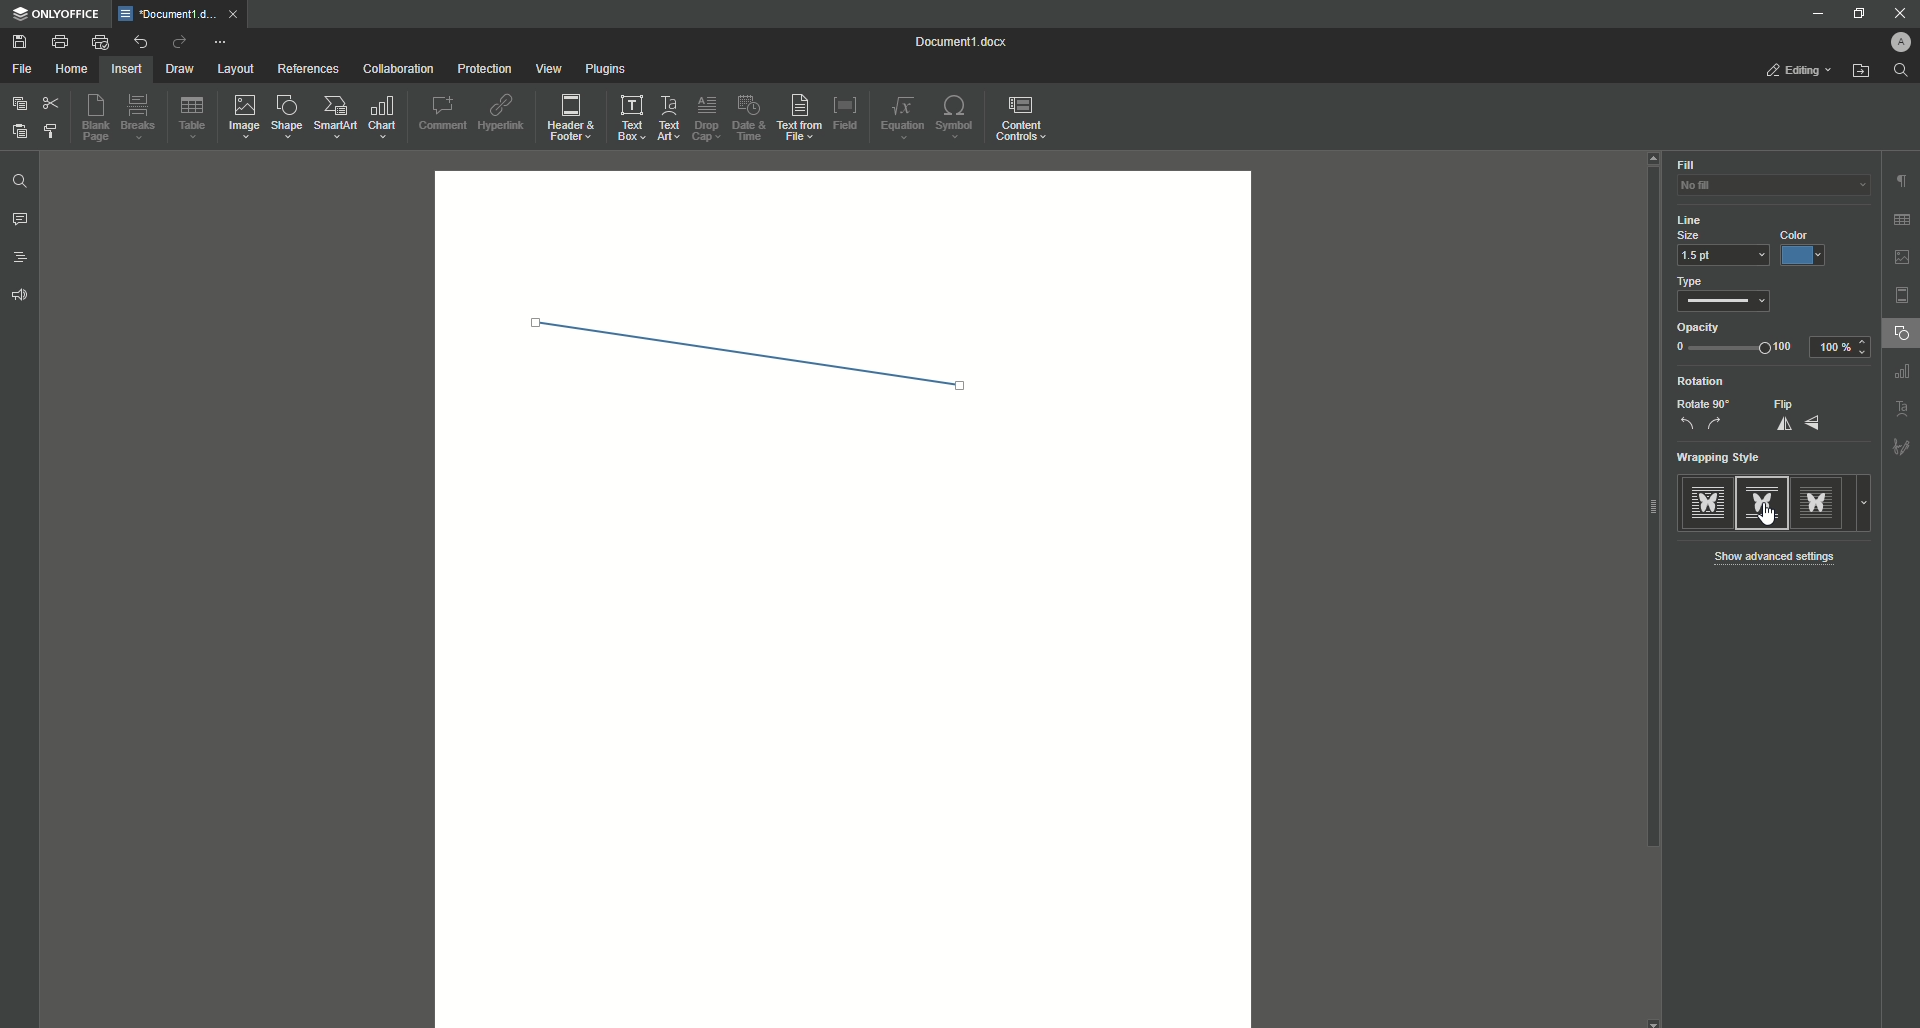  I want to click on page, so click(1903, 294).